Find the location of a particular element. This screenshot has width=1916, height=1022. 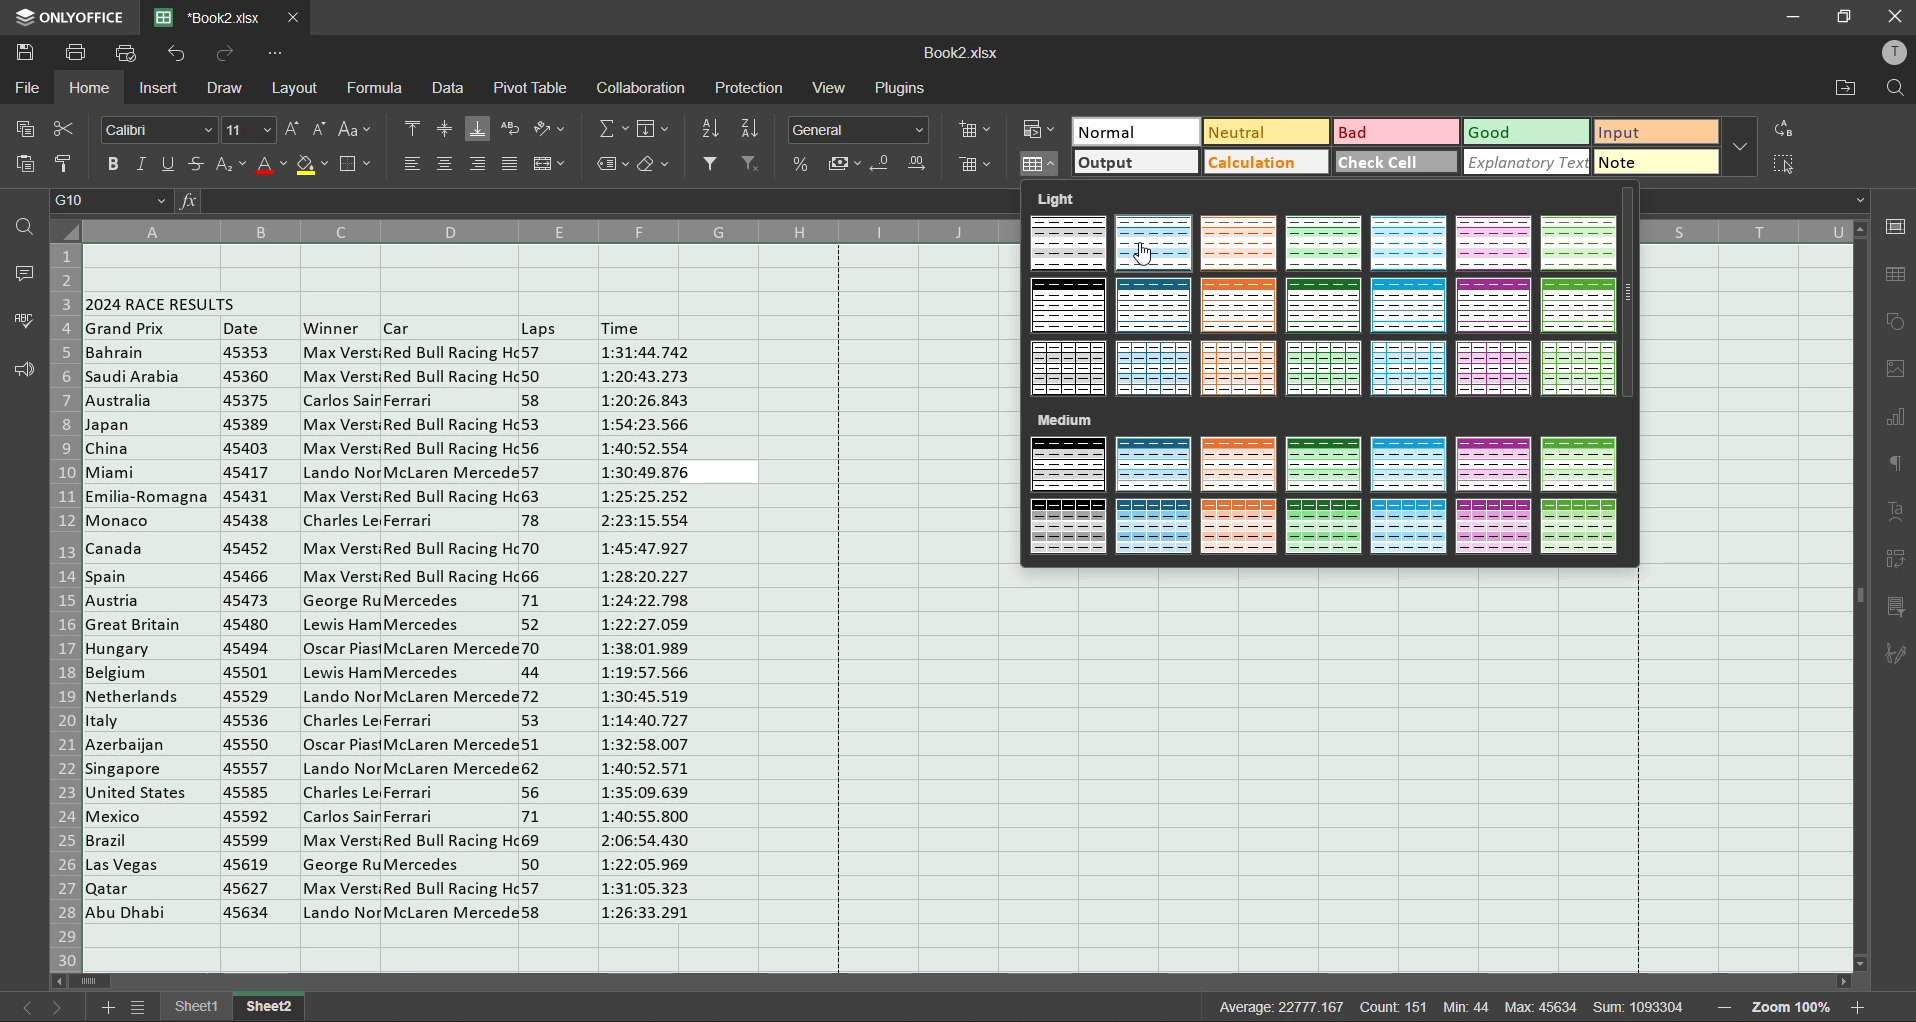

collaboration is located at coordinates (640, 88).